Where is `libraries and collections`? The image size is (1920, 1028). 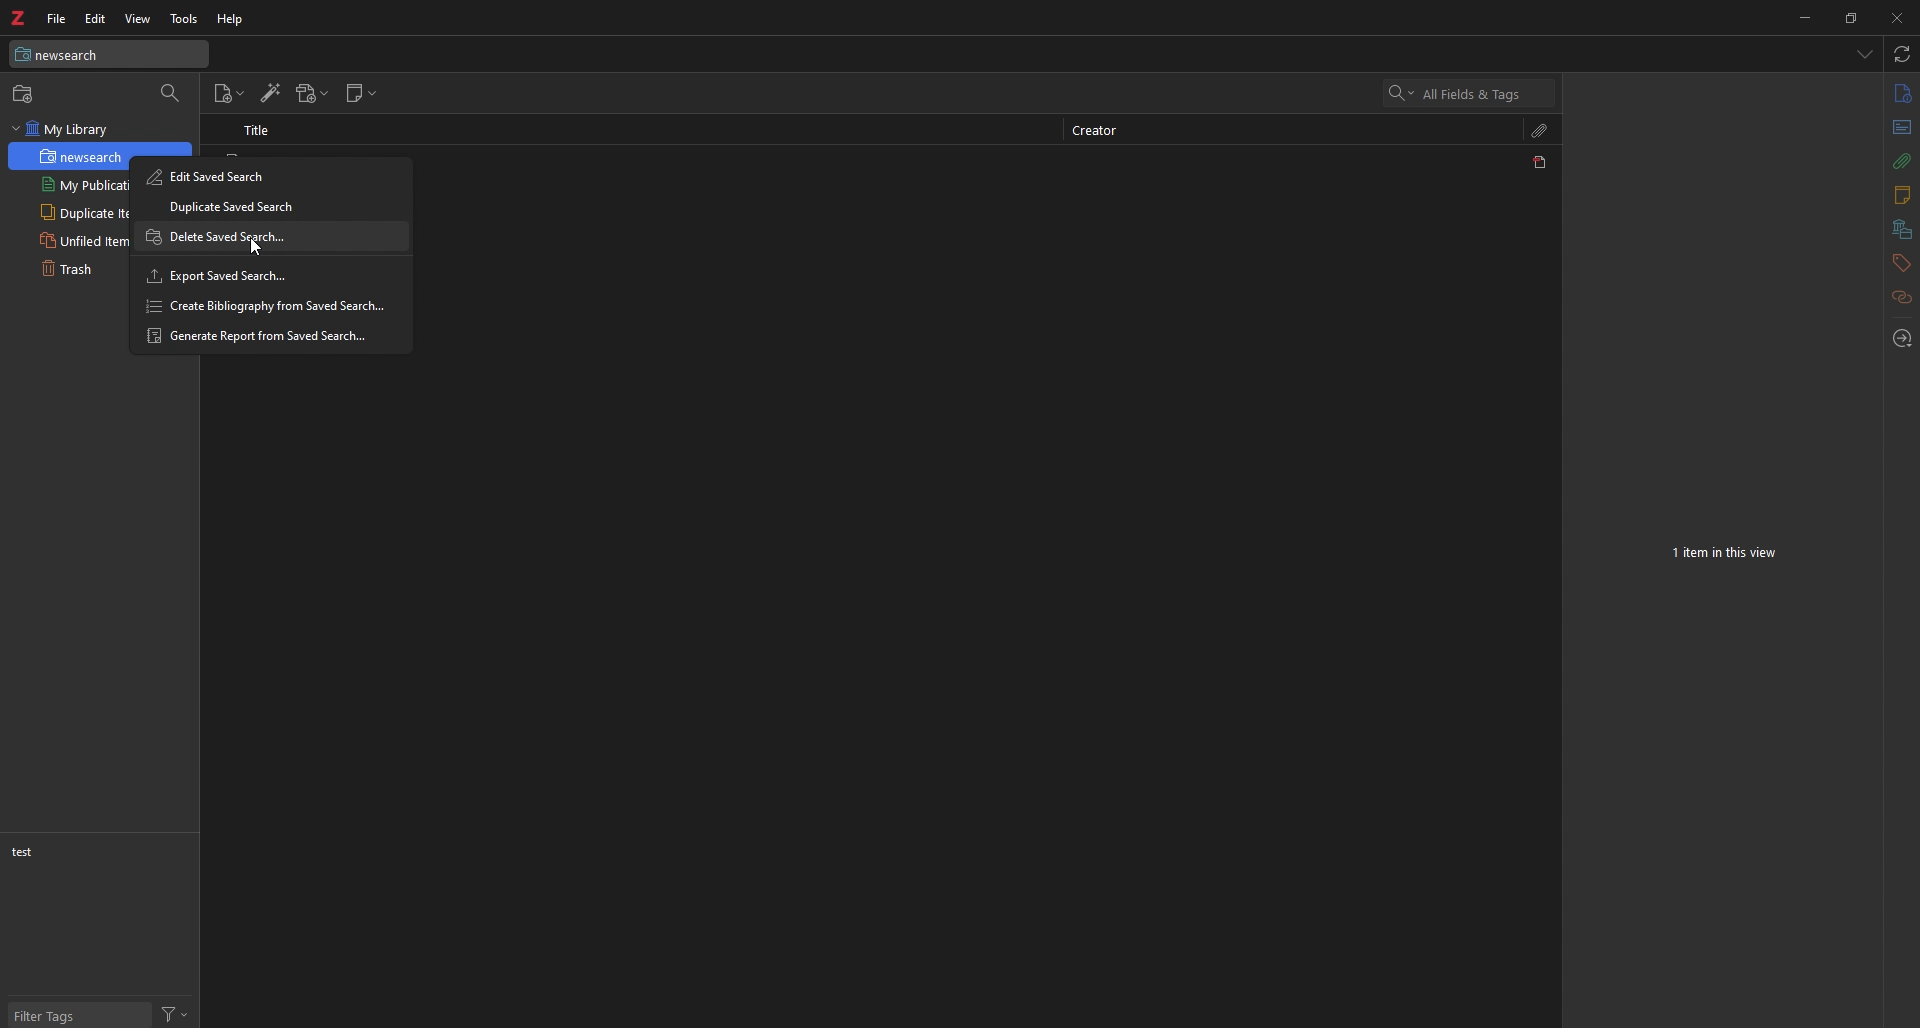
libraries and collections is located at coordinates (1903, 229).